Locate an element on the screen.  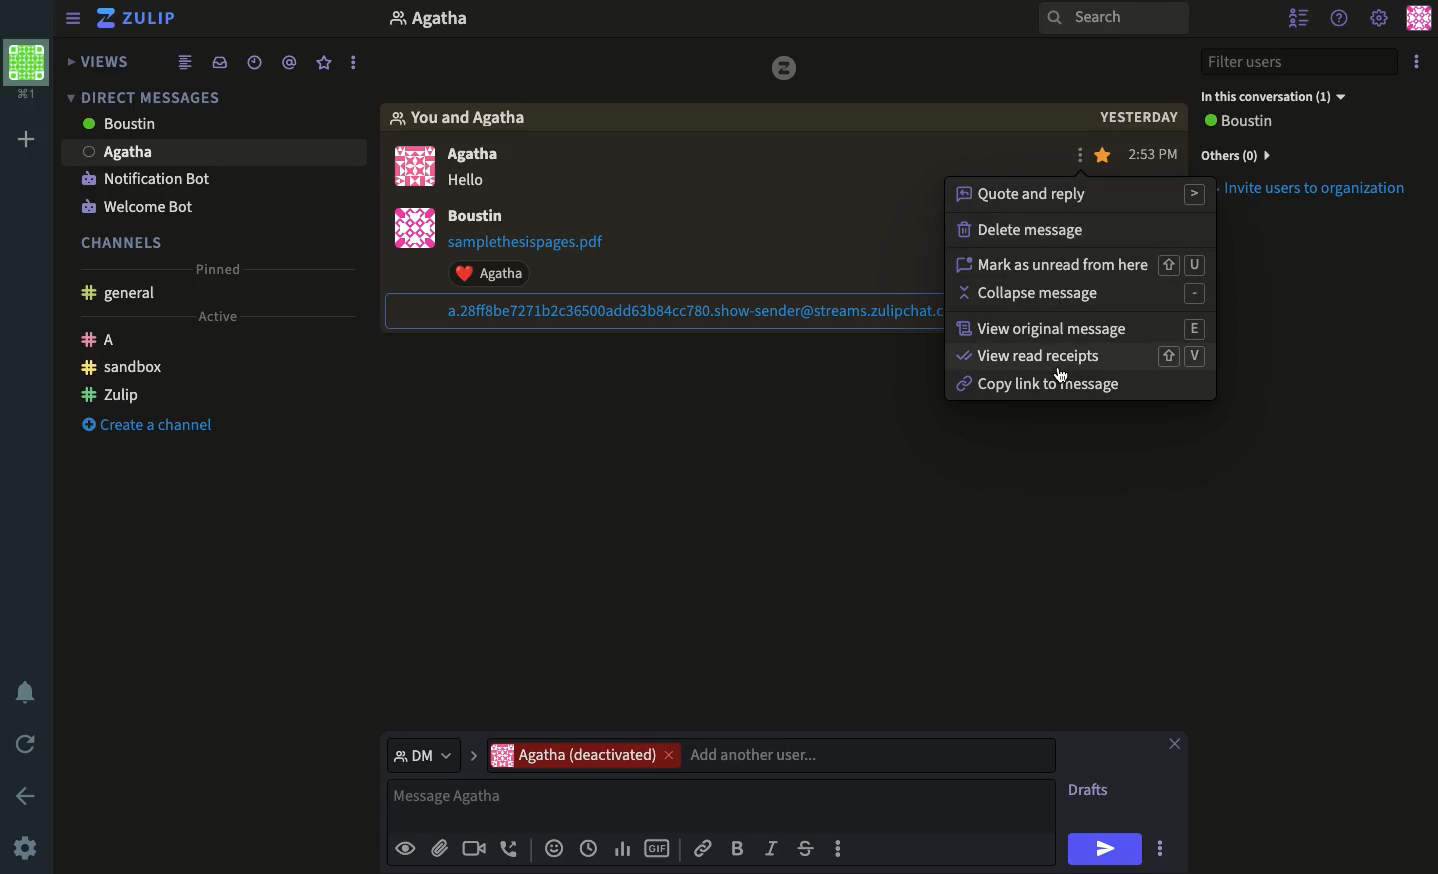
View original message is located at coordinates (1082, 330).